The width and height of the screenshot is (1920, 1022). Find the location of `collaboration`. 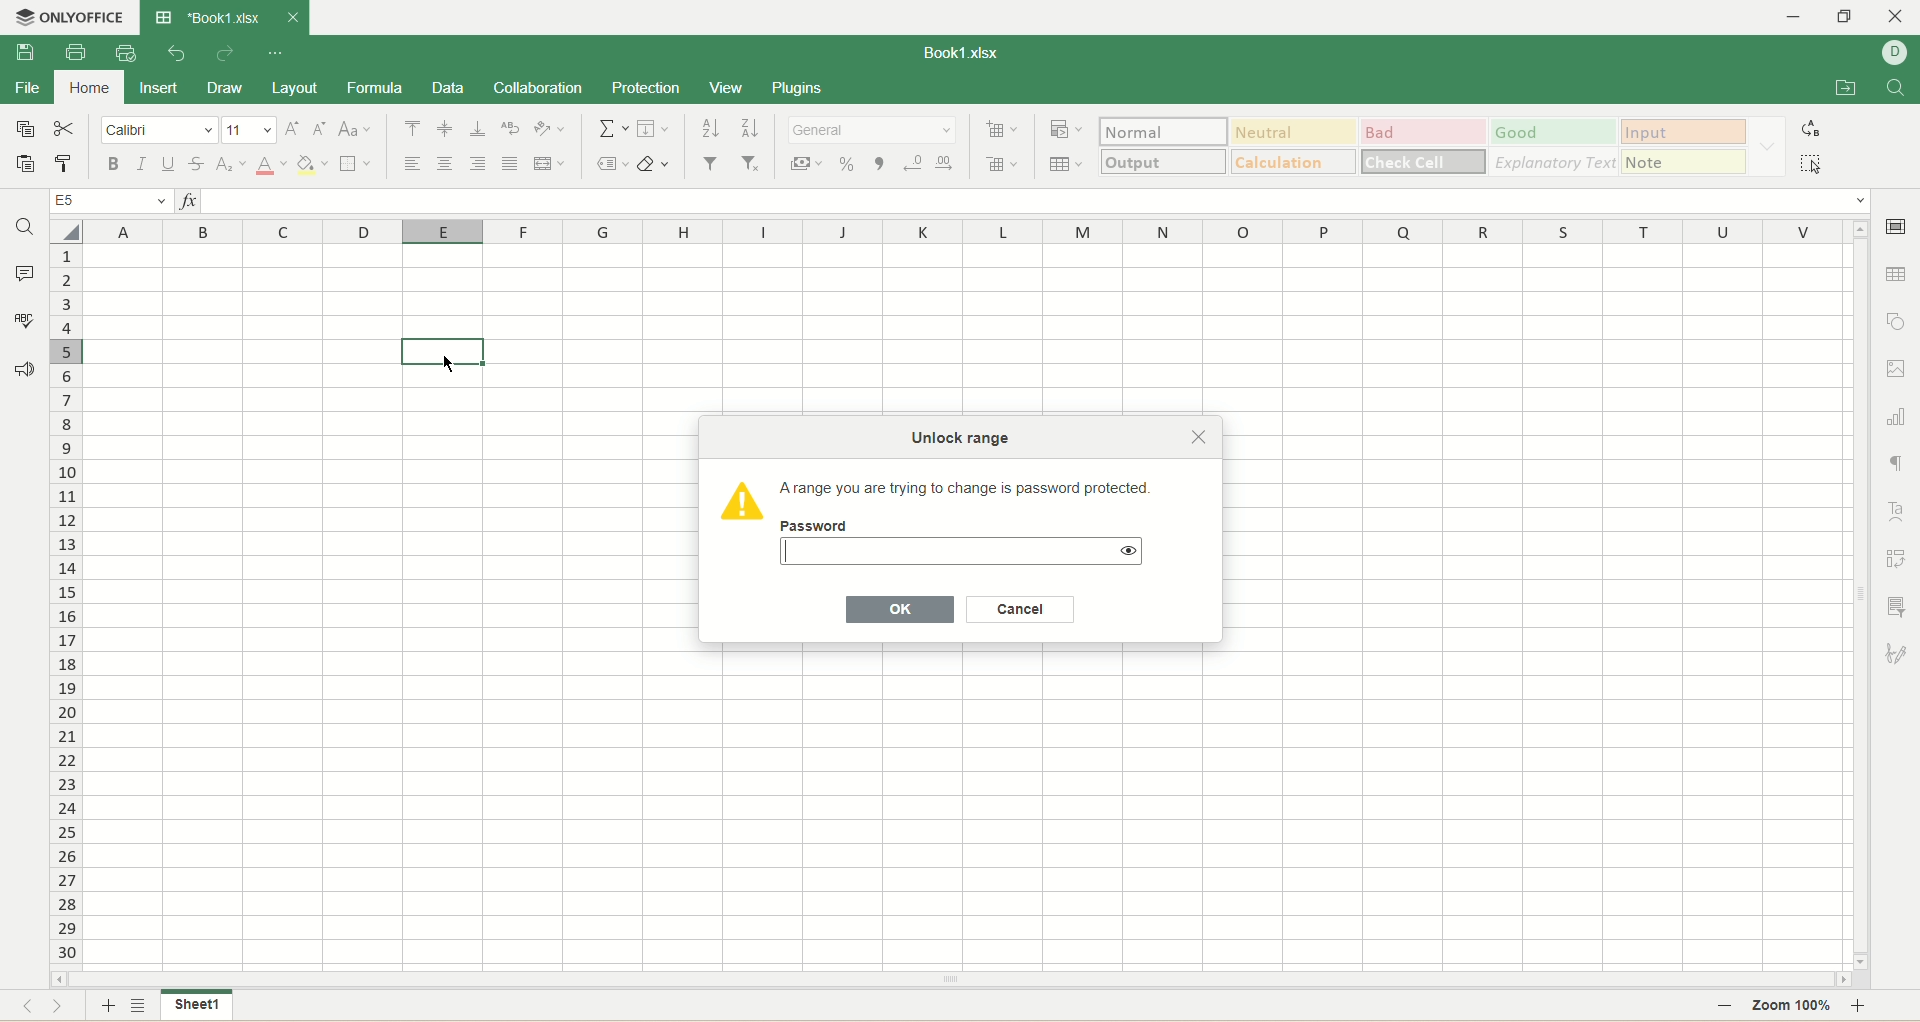

collaboration is located at coordinates (538, 87).